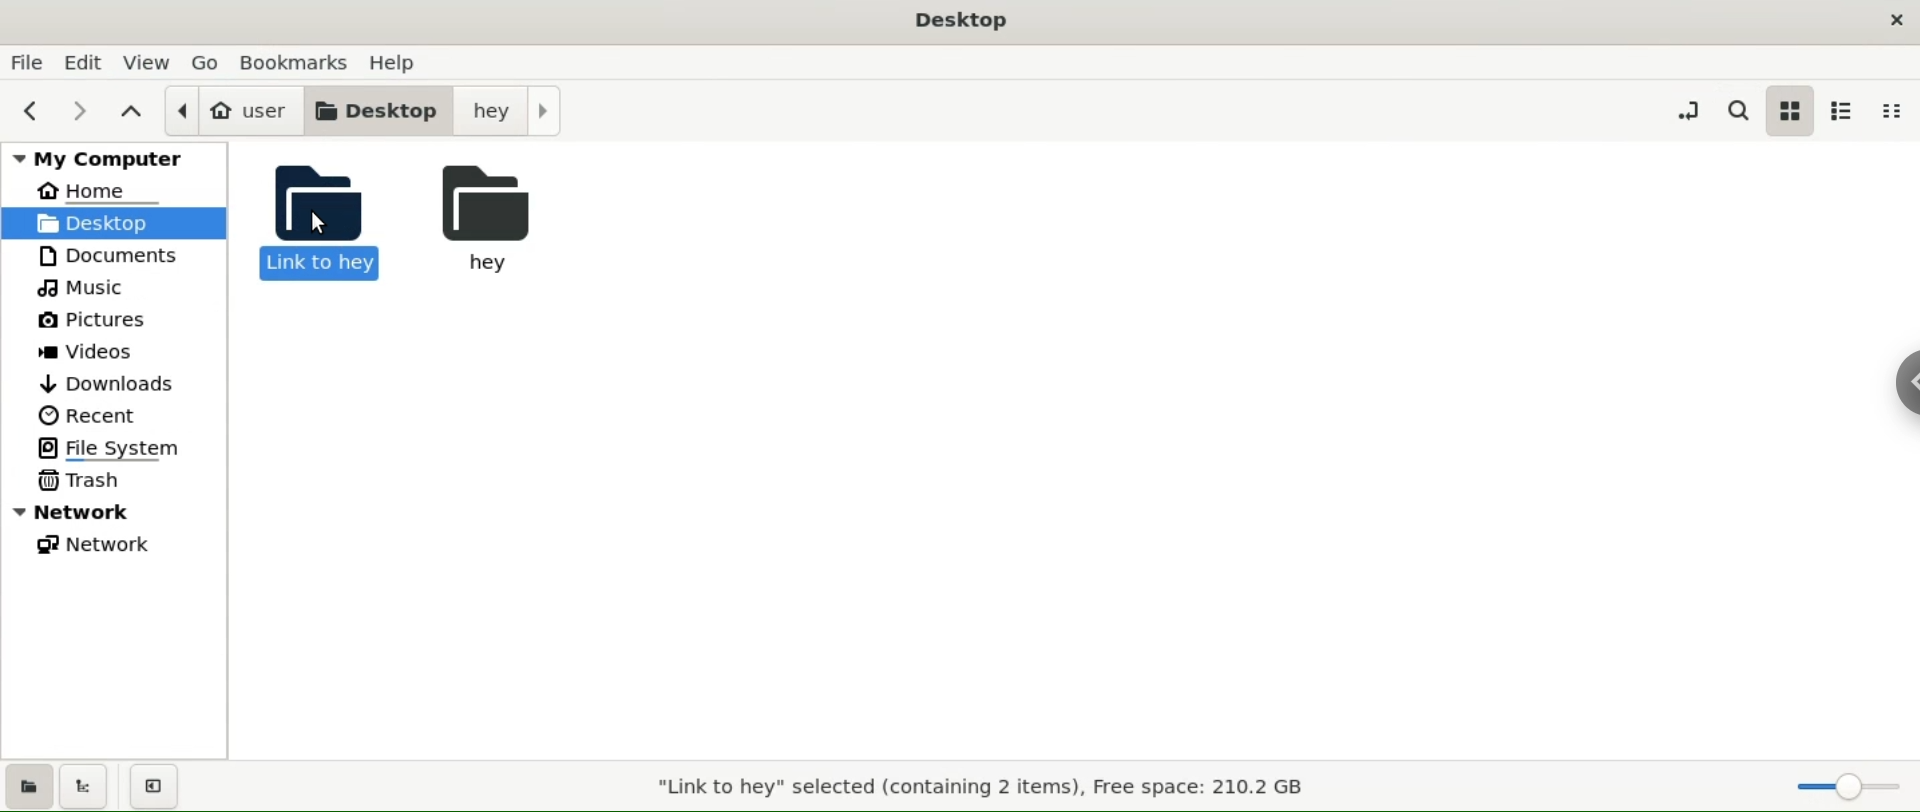 Image resolution: width=1920 pixels, height=812 pixels. What do you see at coordinates (33, 111) in the screenshot?
I see `previous` at bounding box center [33, 111].